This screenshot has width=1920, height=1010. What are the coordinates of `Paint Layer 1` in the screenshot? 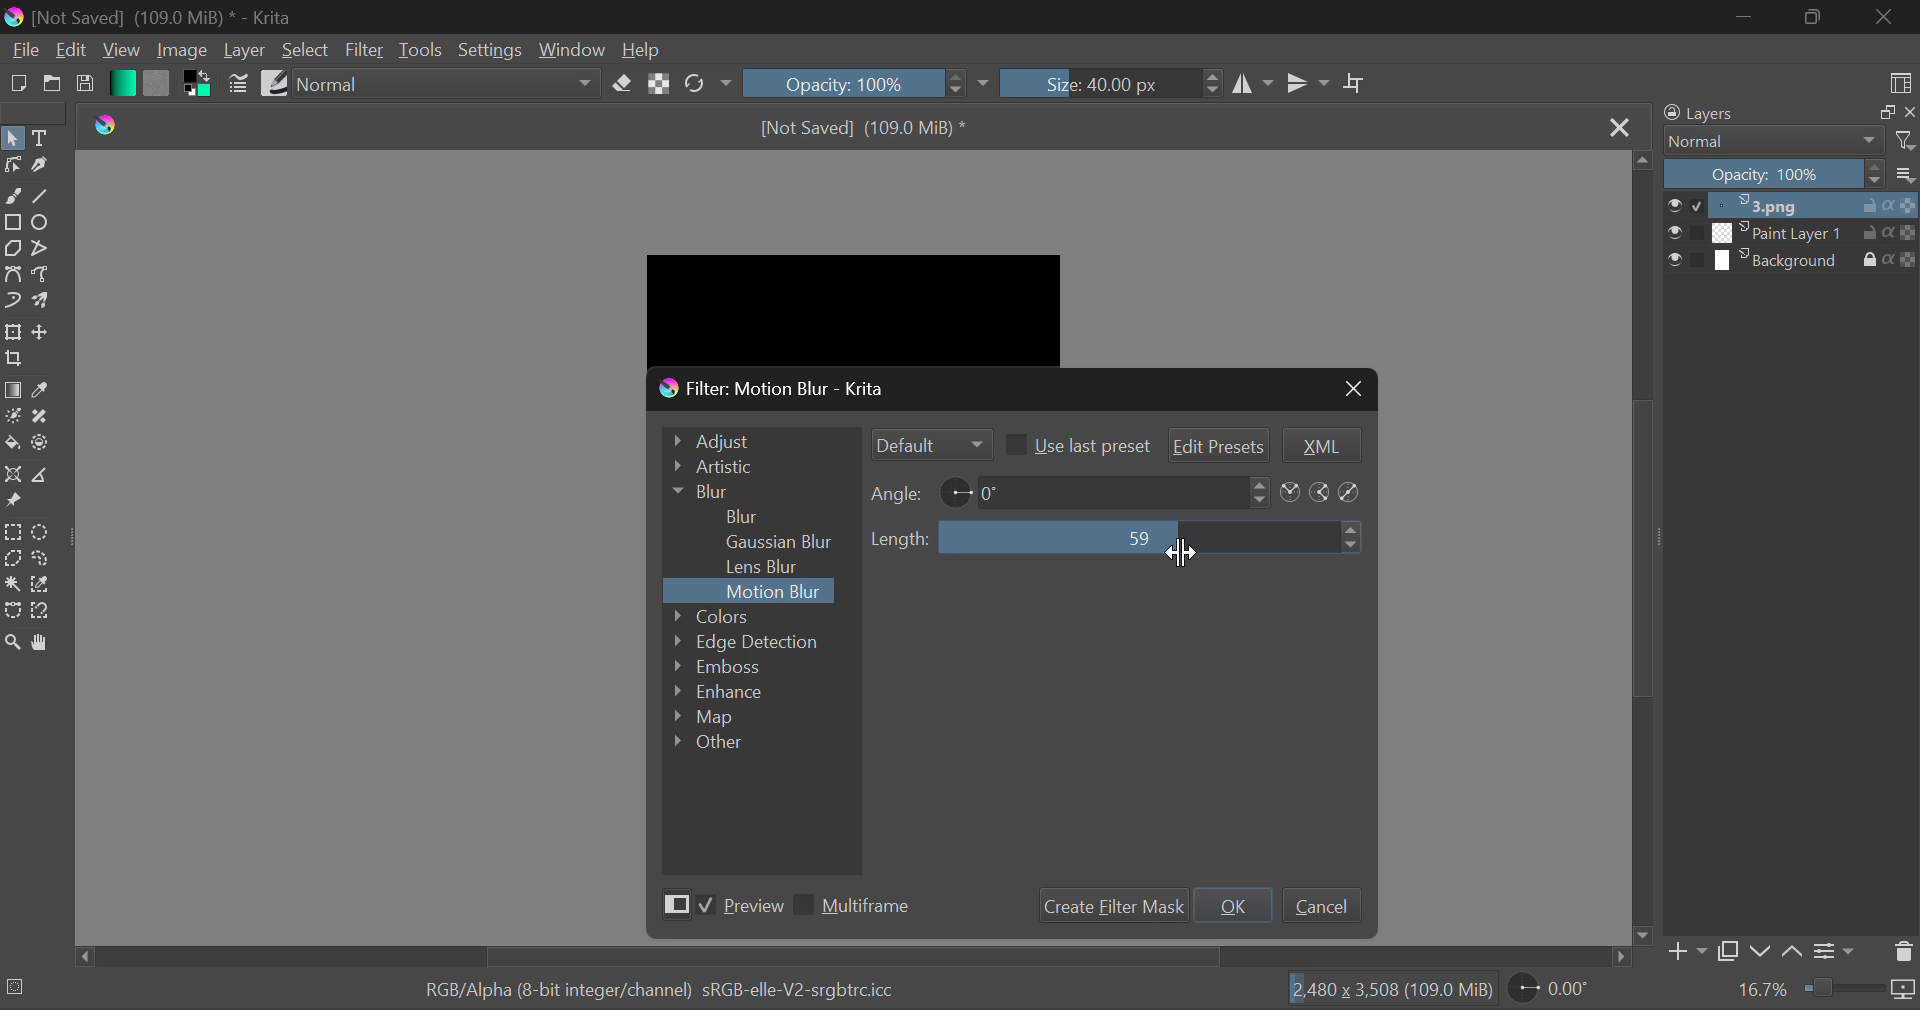 It's located at (1794, 233).